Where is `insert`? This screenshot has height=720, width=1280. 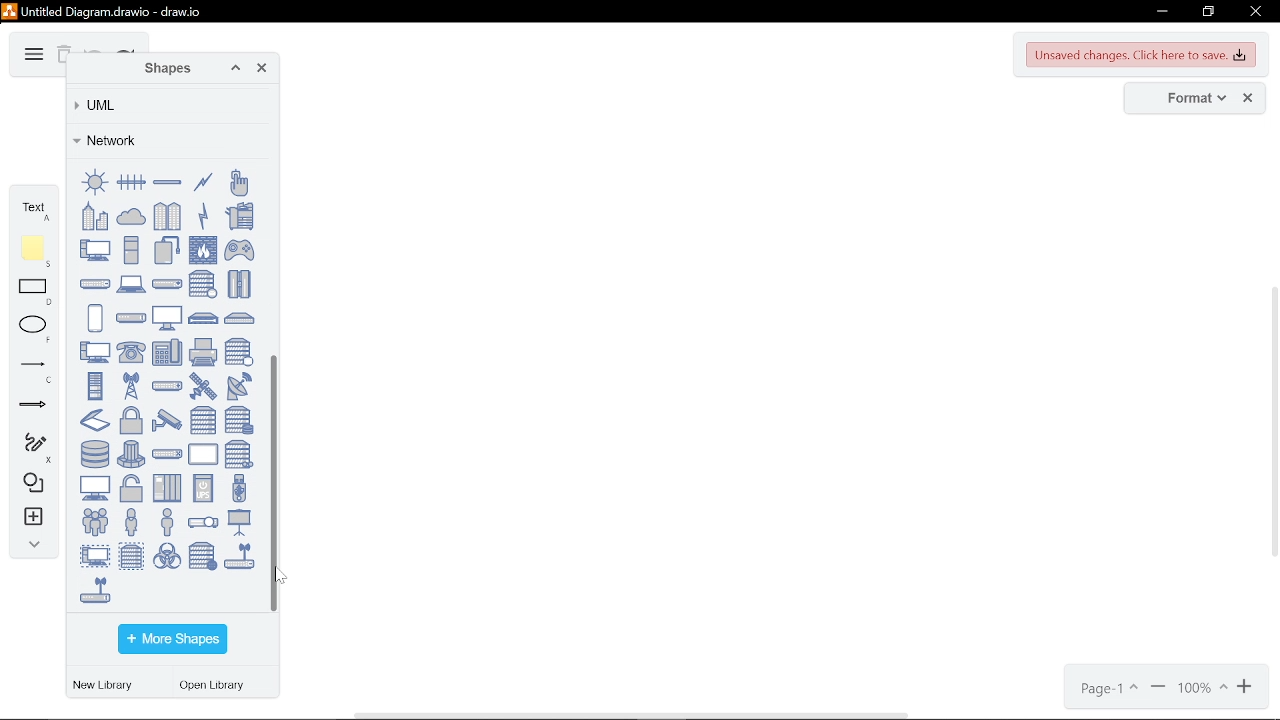 insert is located at coordinates (31, 519).